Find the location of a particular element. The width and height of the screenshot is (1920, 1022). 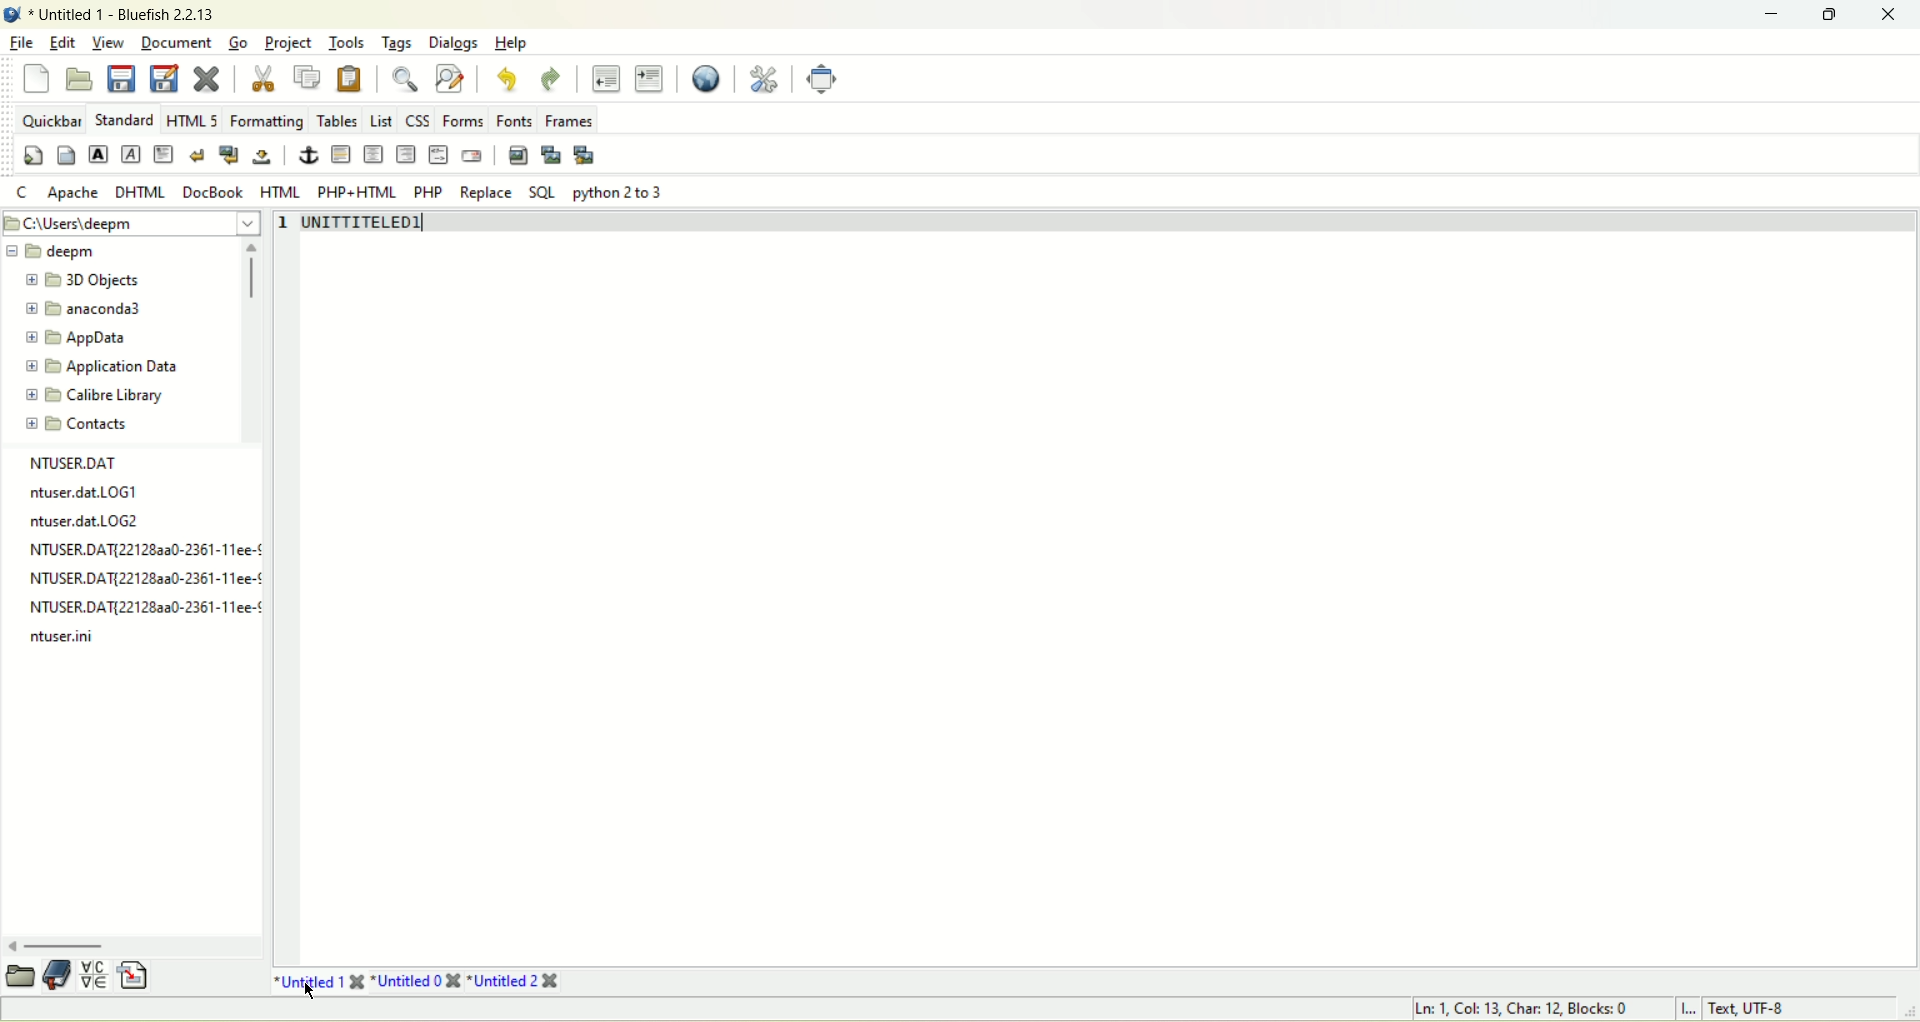

save current file is located at coordinates (121, 81).